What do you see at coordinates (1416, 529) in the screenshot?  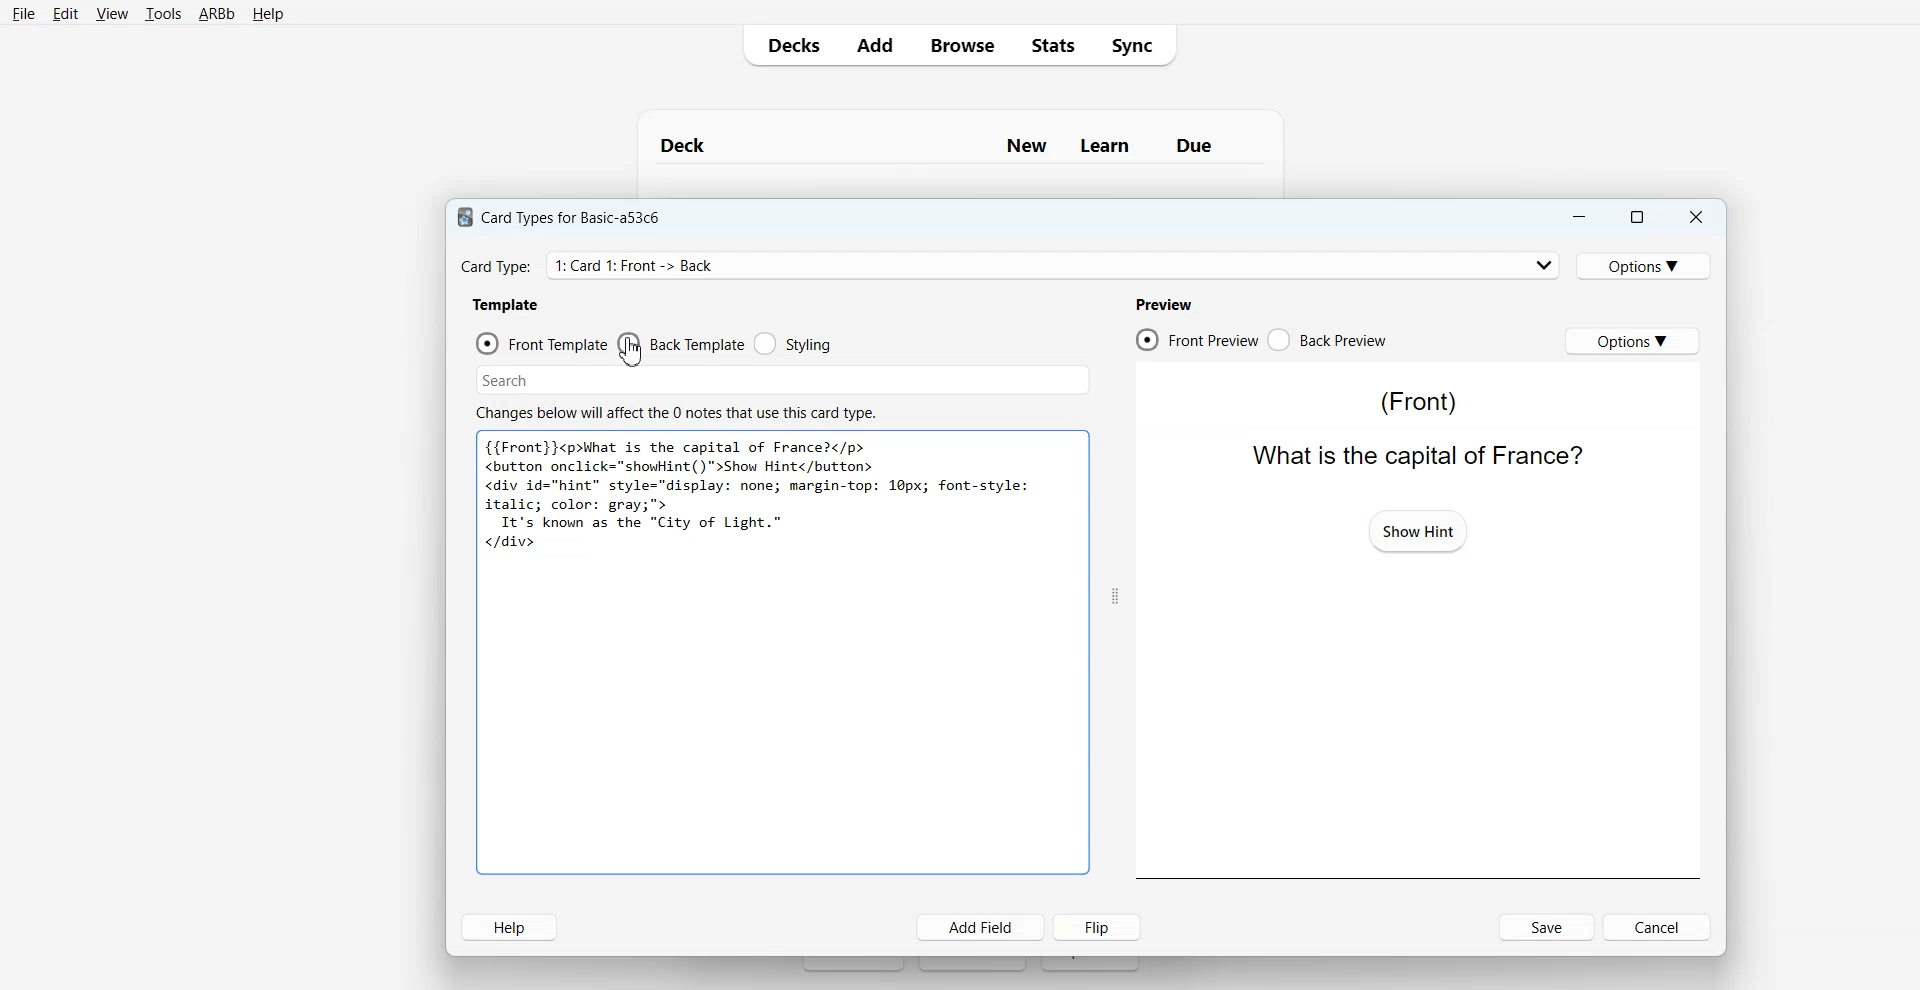 I see `Show Hint` at bounding box center [1416, 529].